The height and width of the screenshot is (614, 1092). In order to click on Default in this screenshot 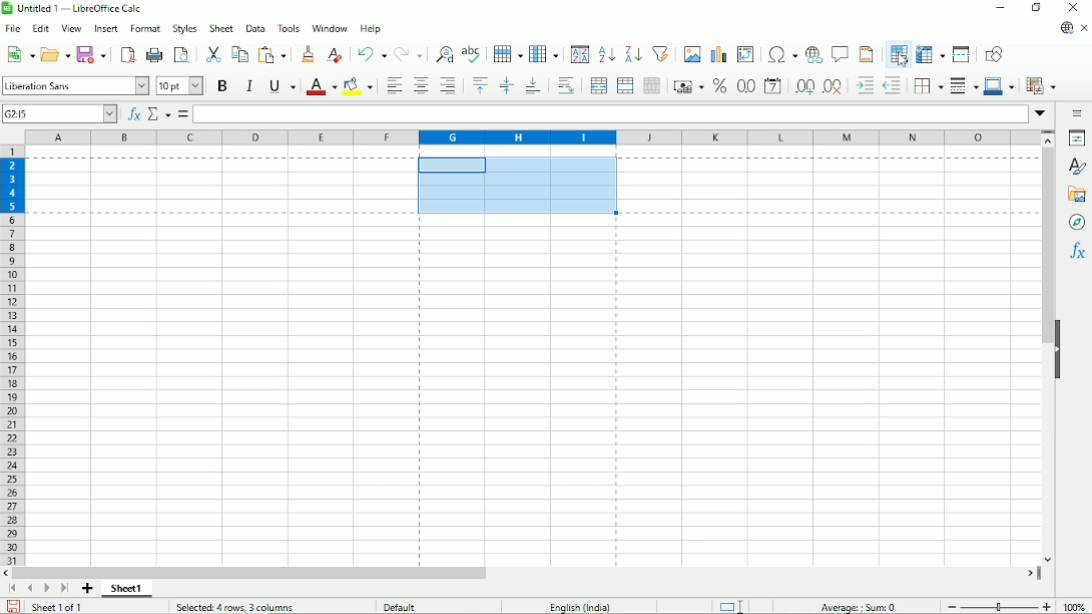, I will do `click(406, 605)`.